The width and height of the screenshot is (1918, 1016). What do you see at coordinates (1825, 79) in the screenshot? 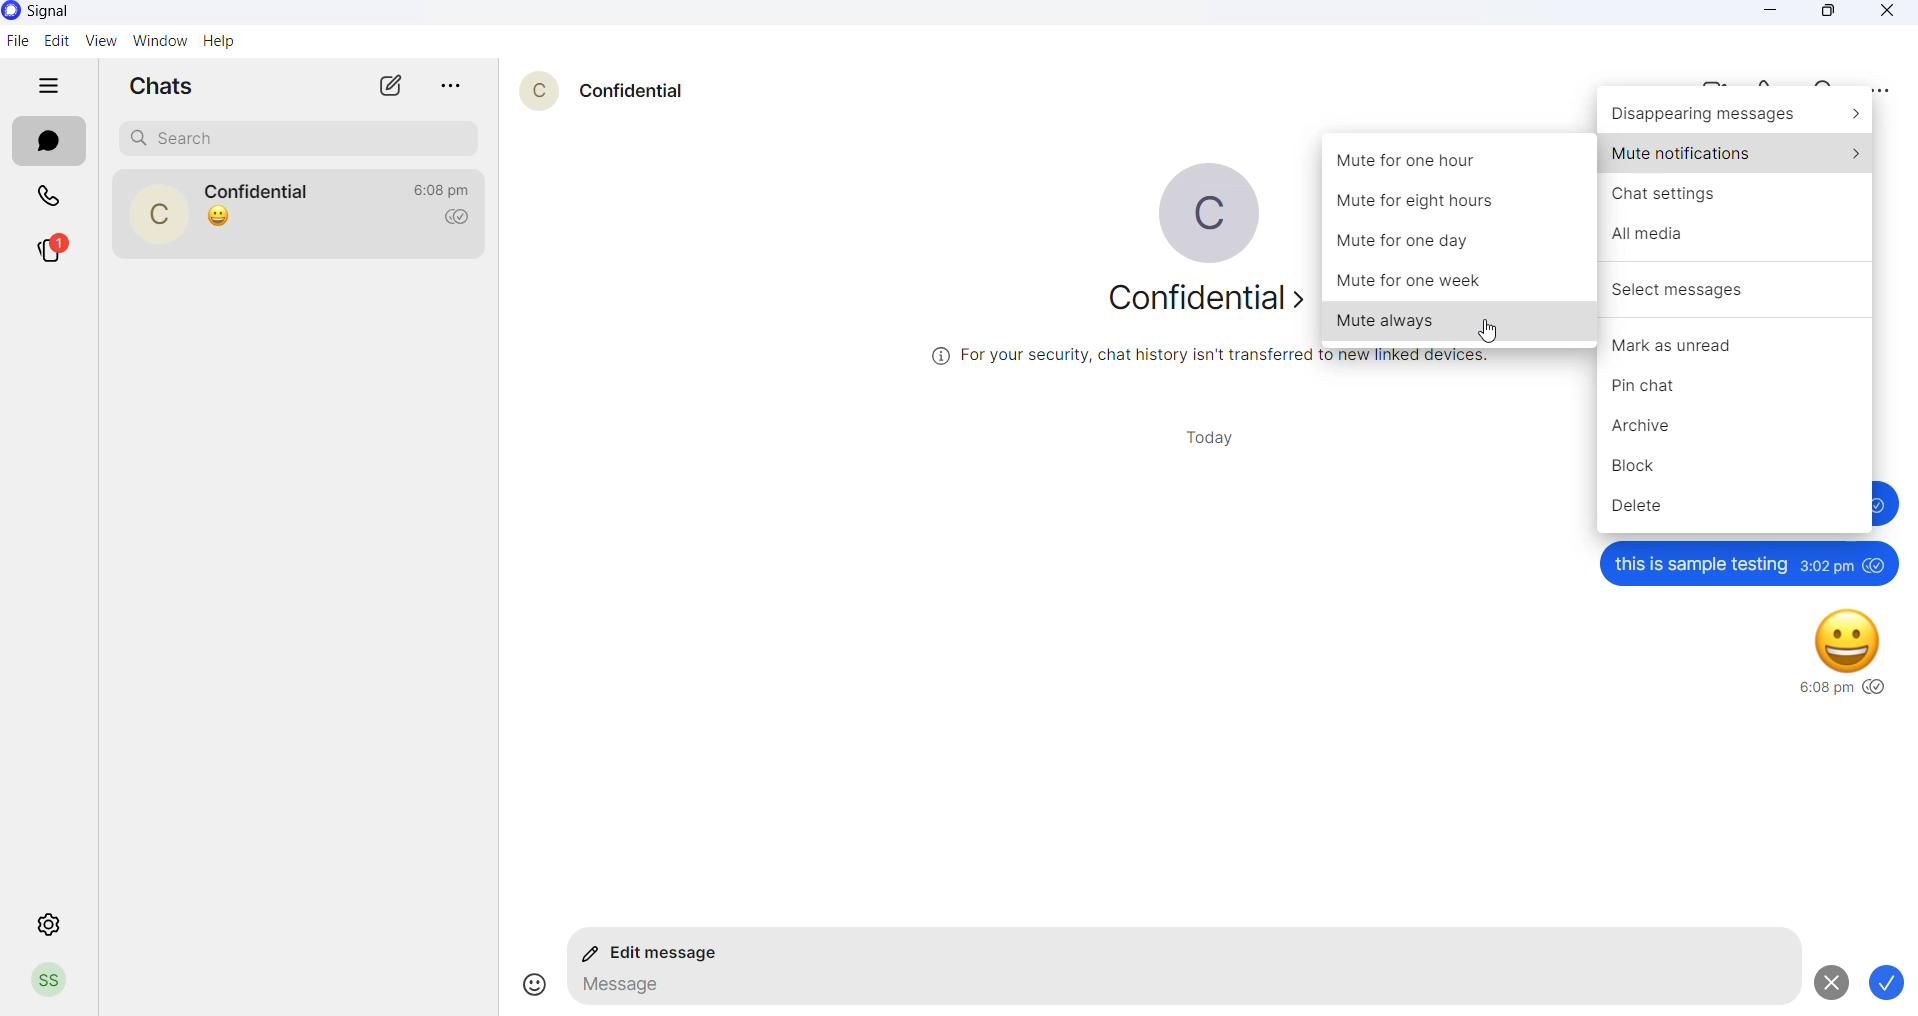
I see `search in chats` at bounding box center [1825, 79].